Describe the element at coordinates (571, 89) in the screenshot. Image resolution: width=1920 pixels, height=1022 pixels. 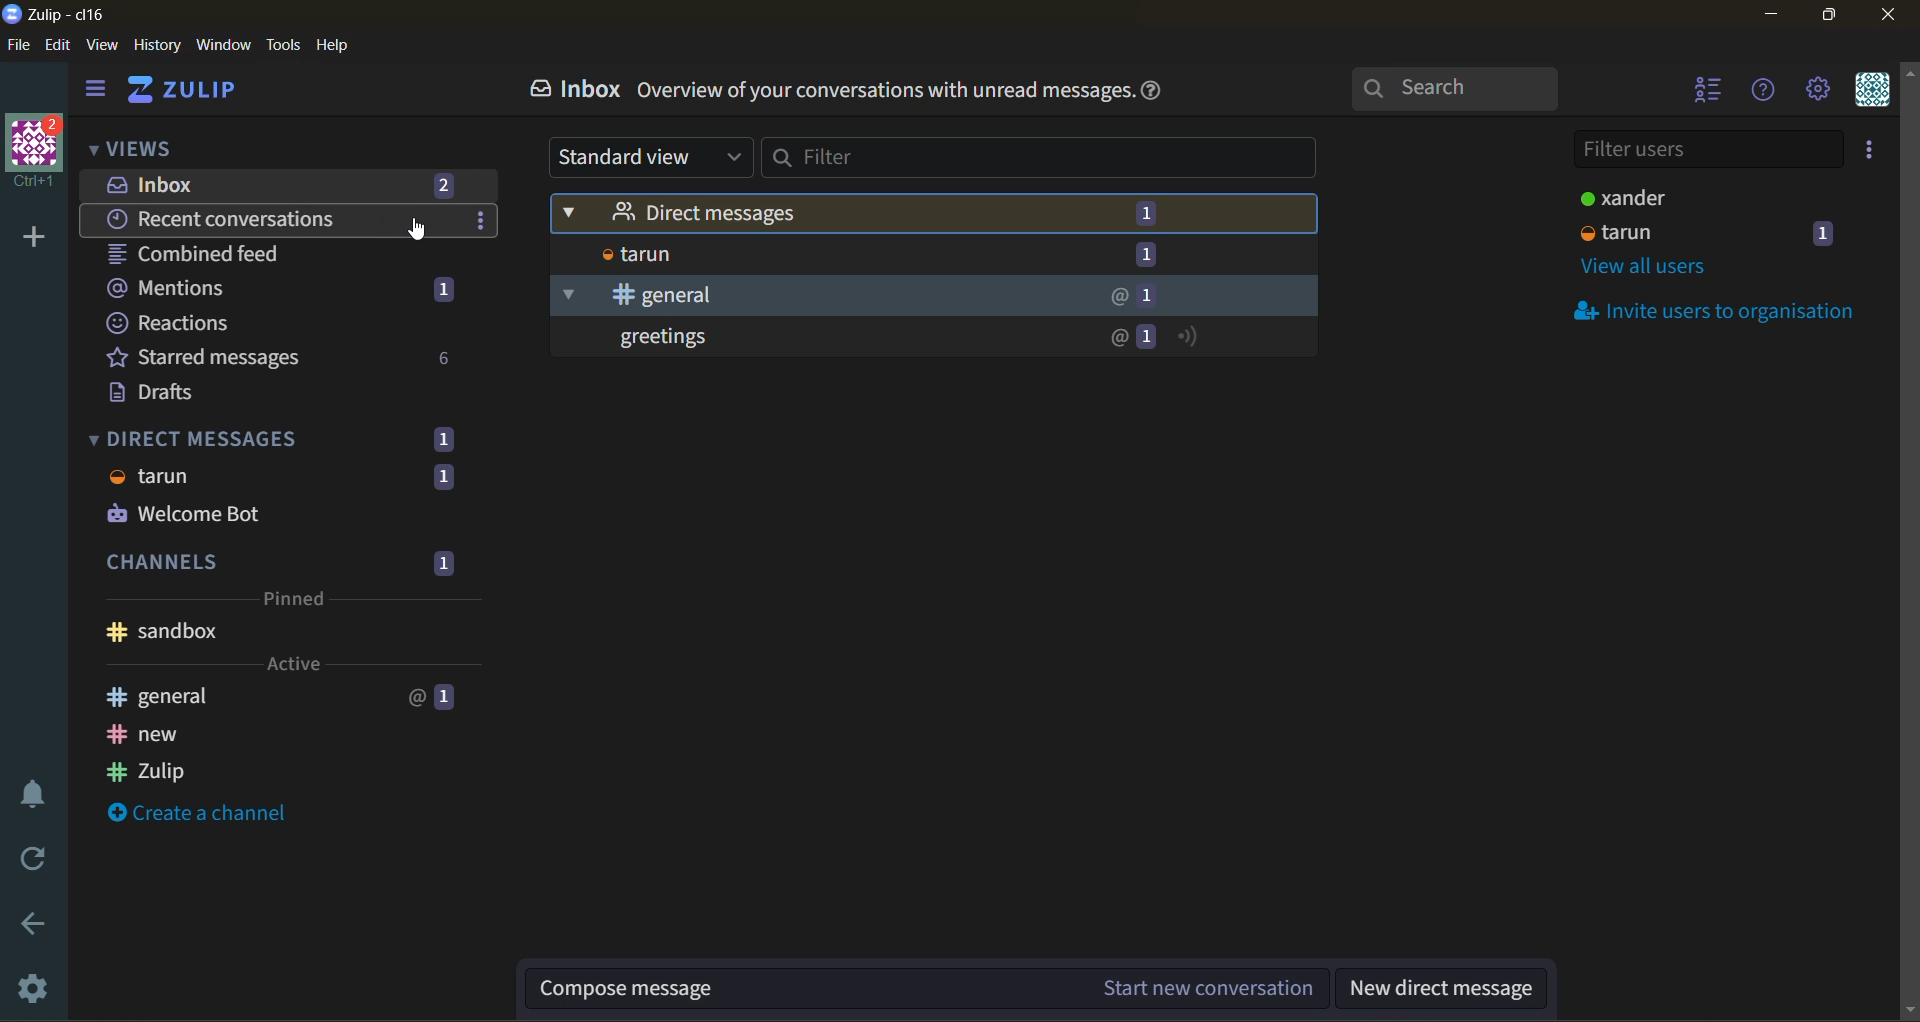
I see `inbox` at that location.